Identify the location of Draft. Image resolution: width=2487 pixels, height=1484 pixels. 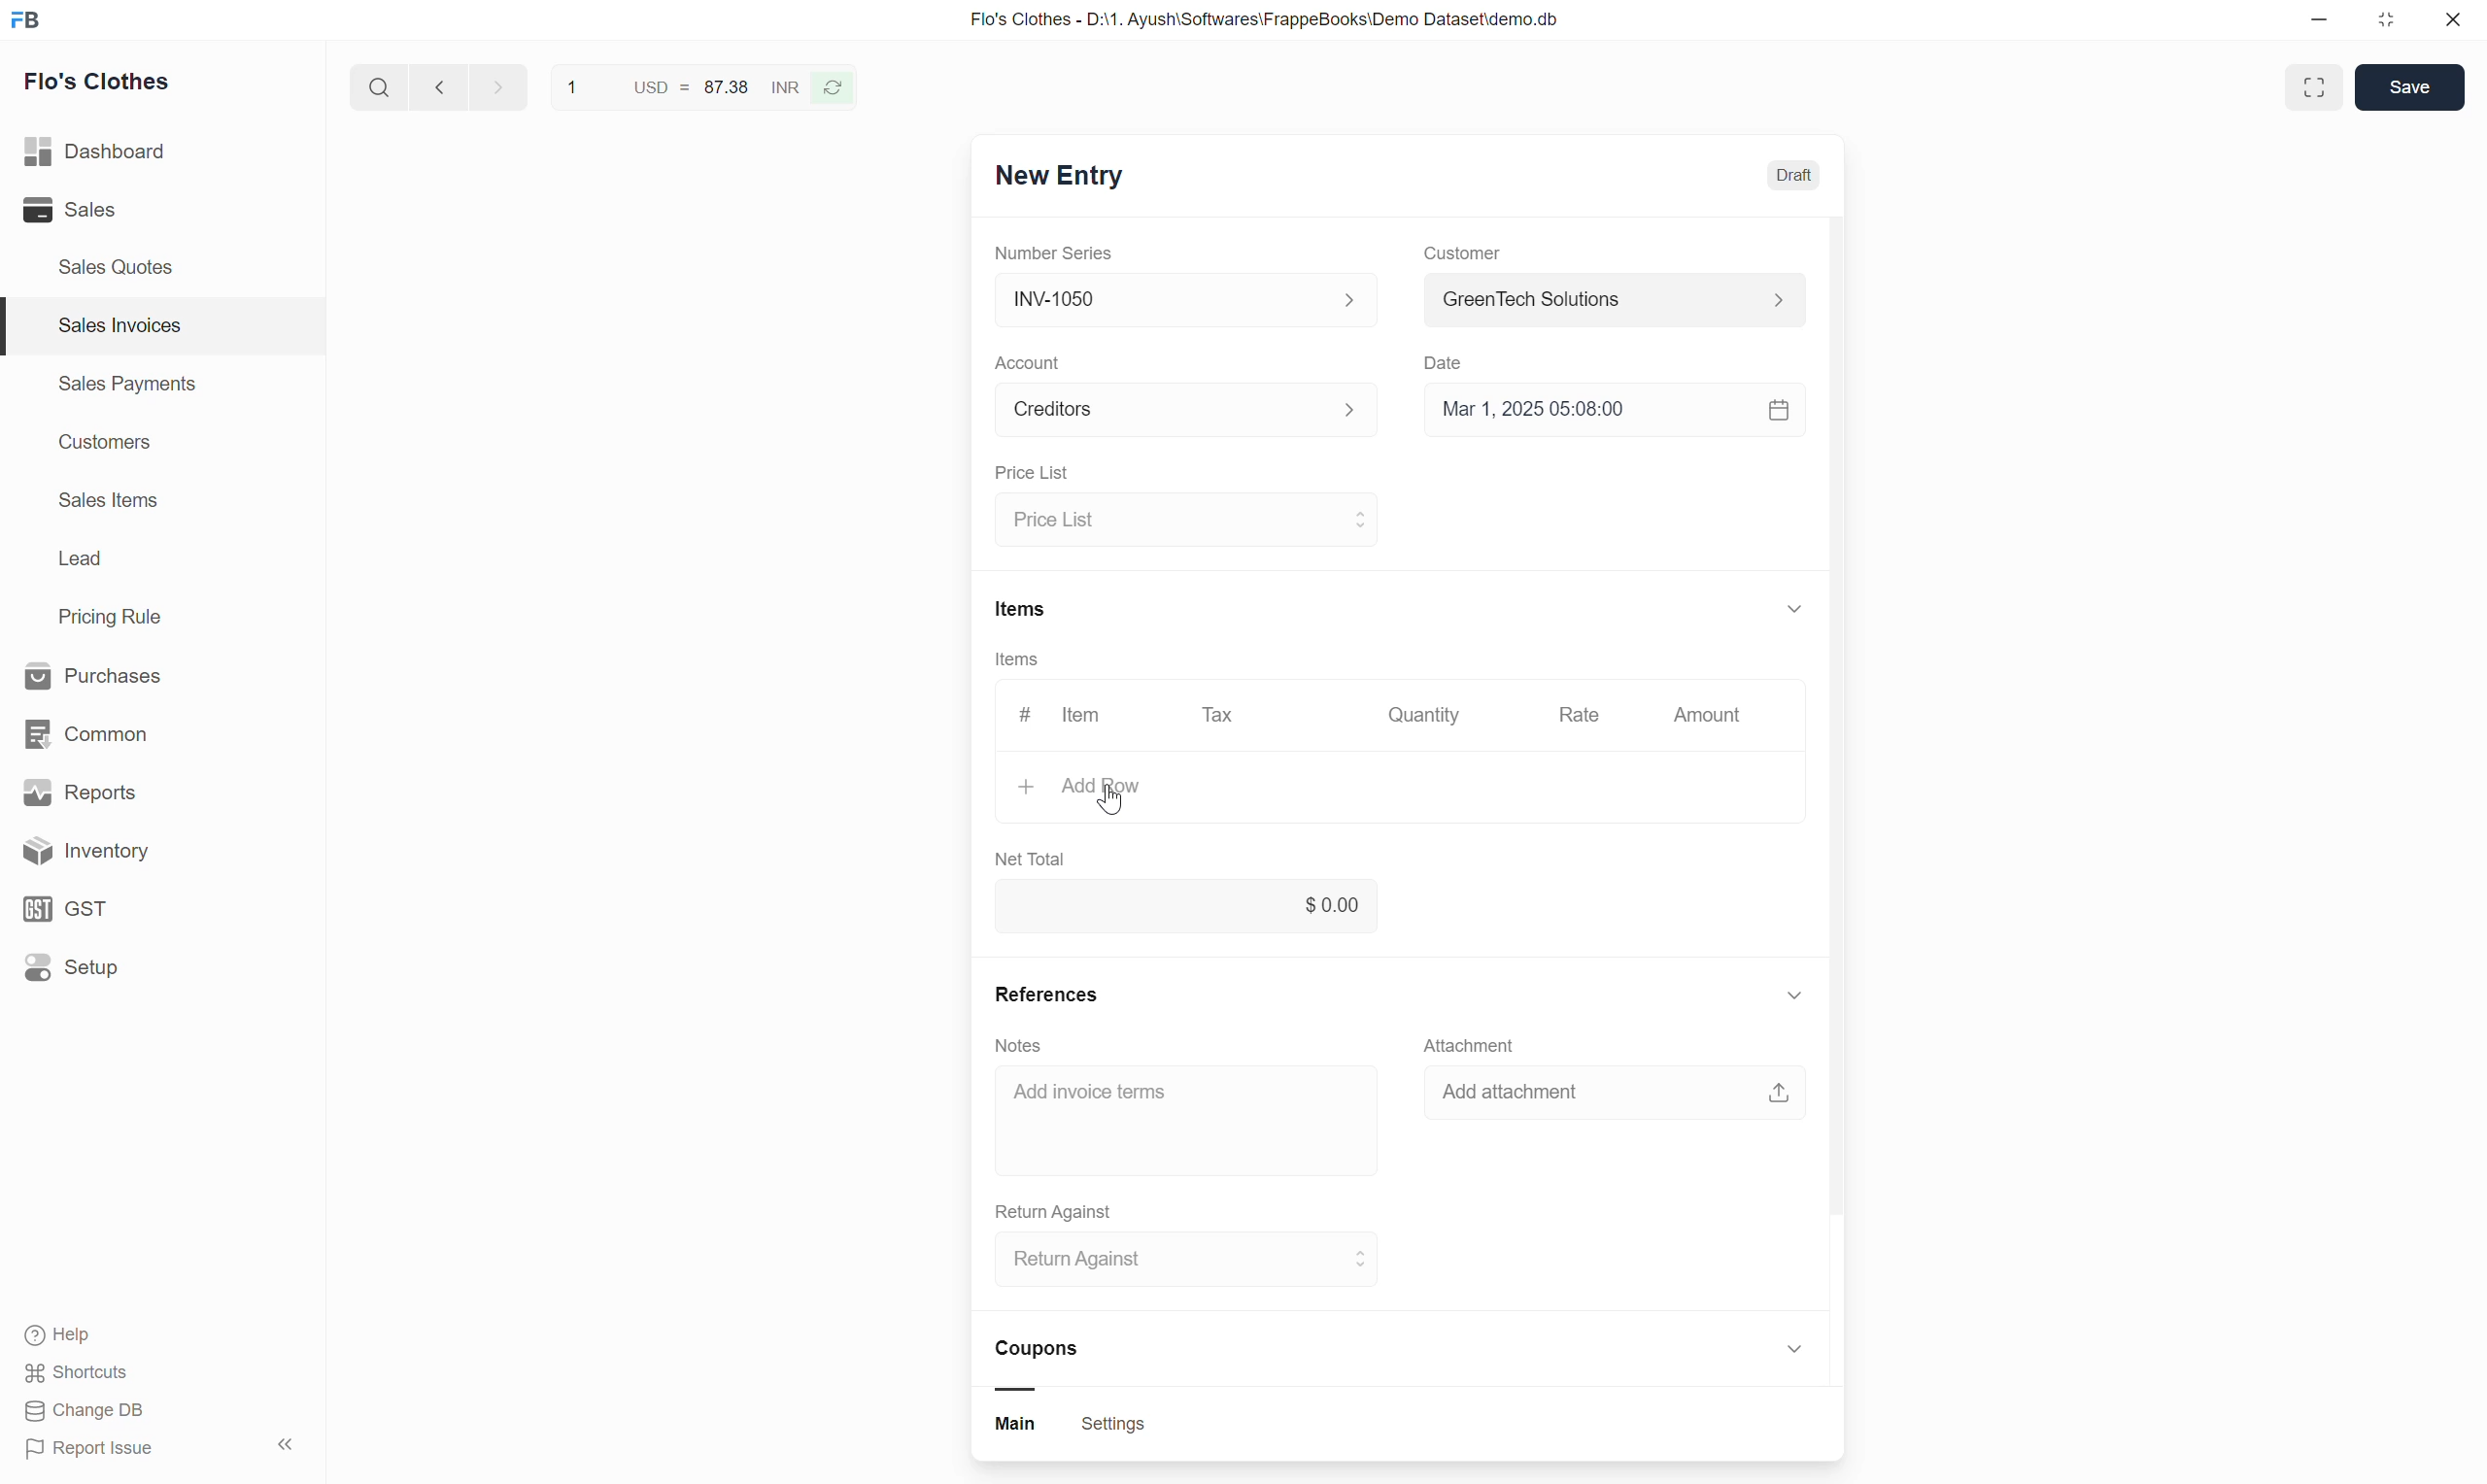
(1793, 176).